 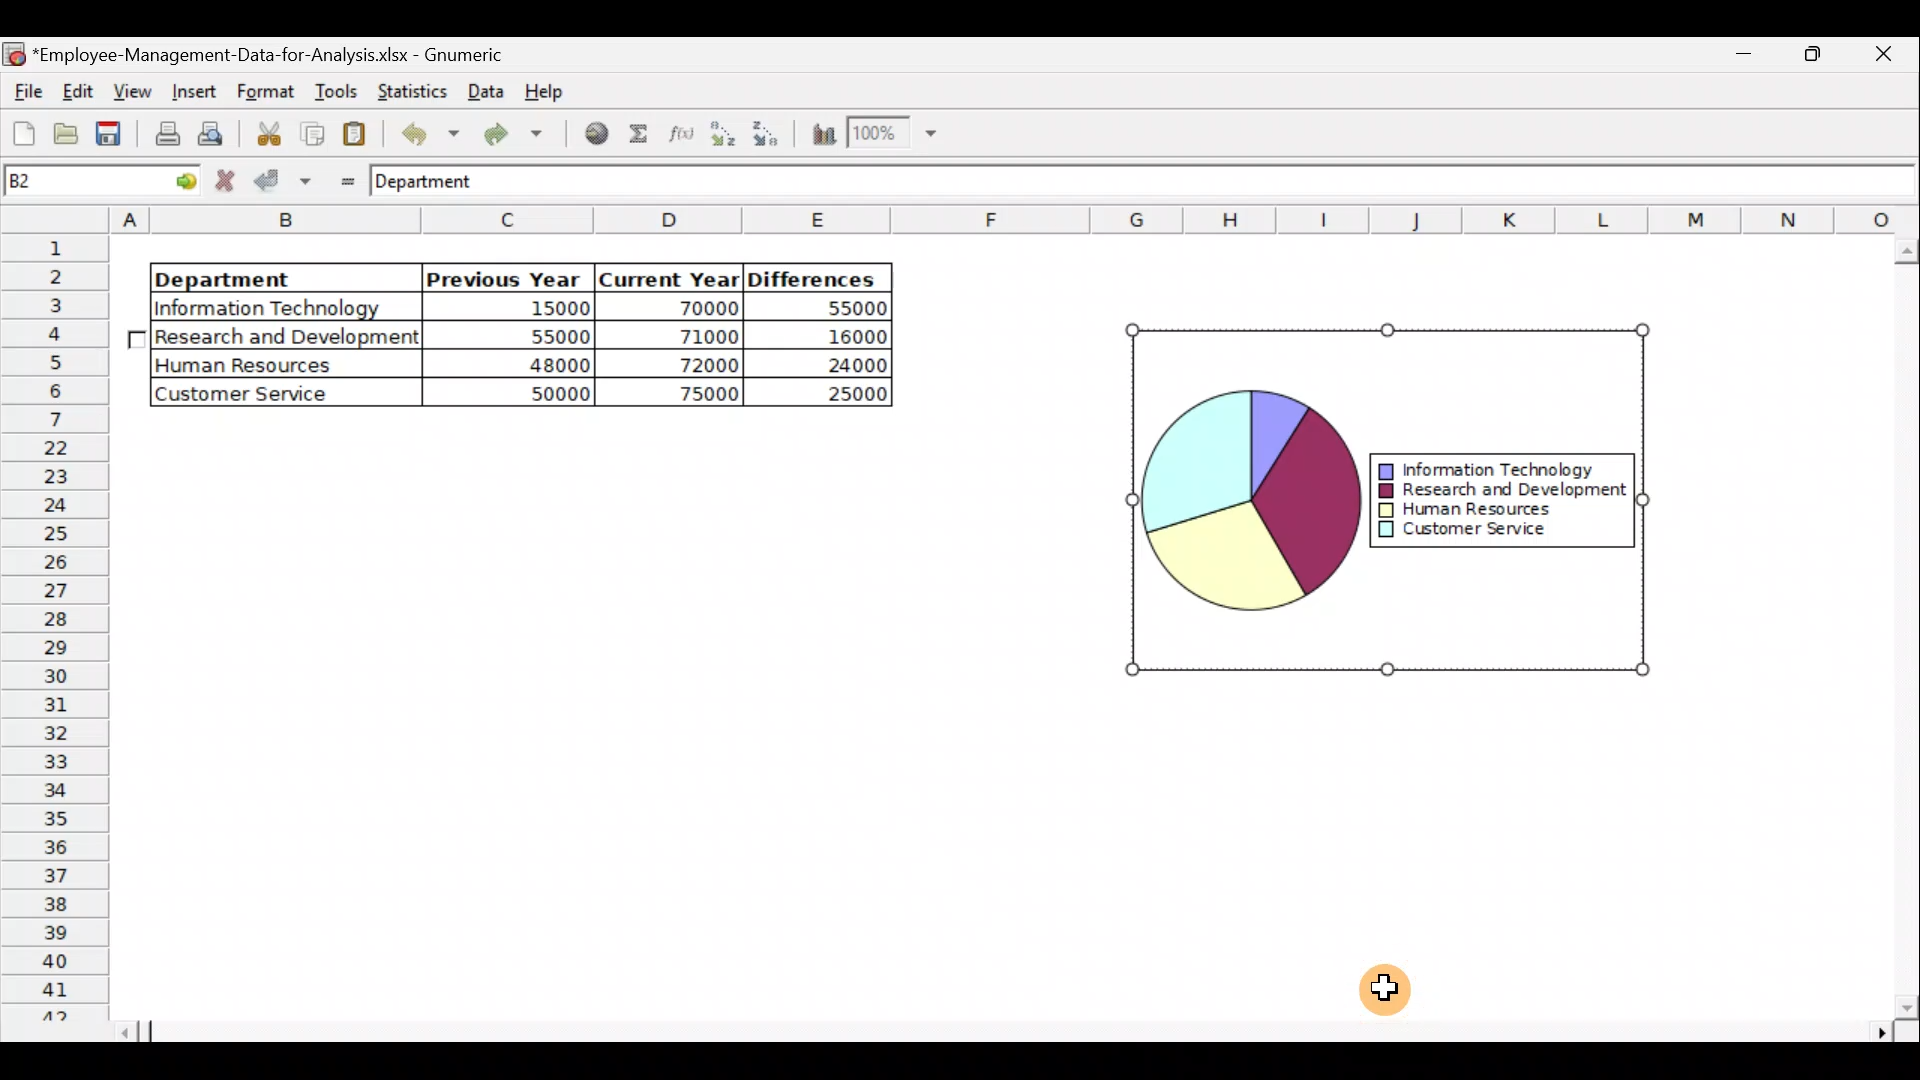 I want to click on Redo undone action, so click(x=520, y=134).